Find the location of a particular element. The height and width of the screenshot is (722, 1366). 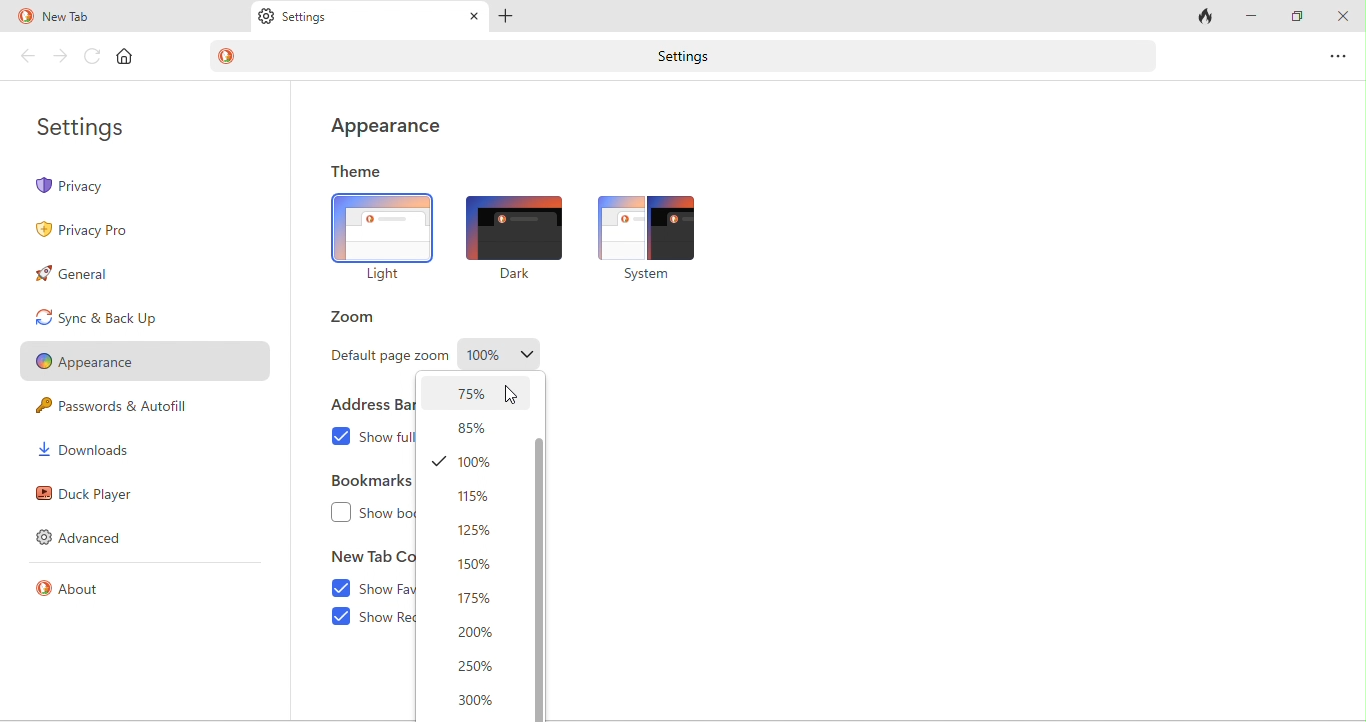

enable checkbox  is located at coordinates (337, 616).